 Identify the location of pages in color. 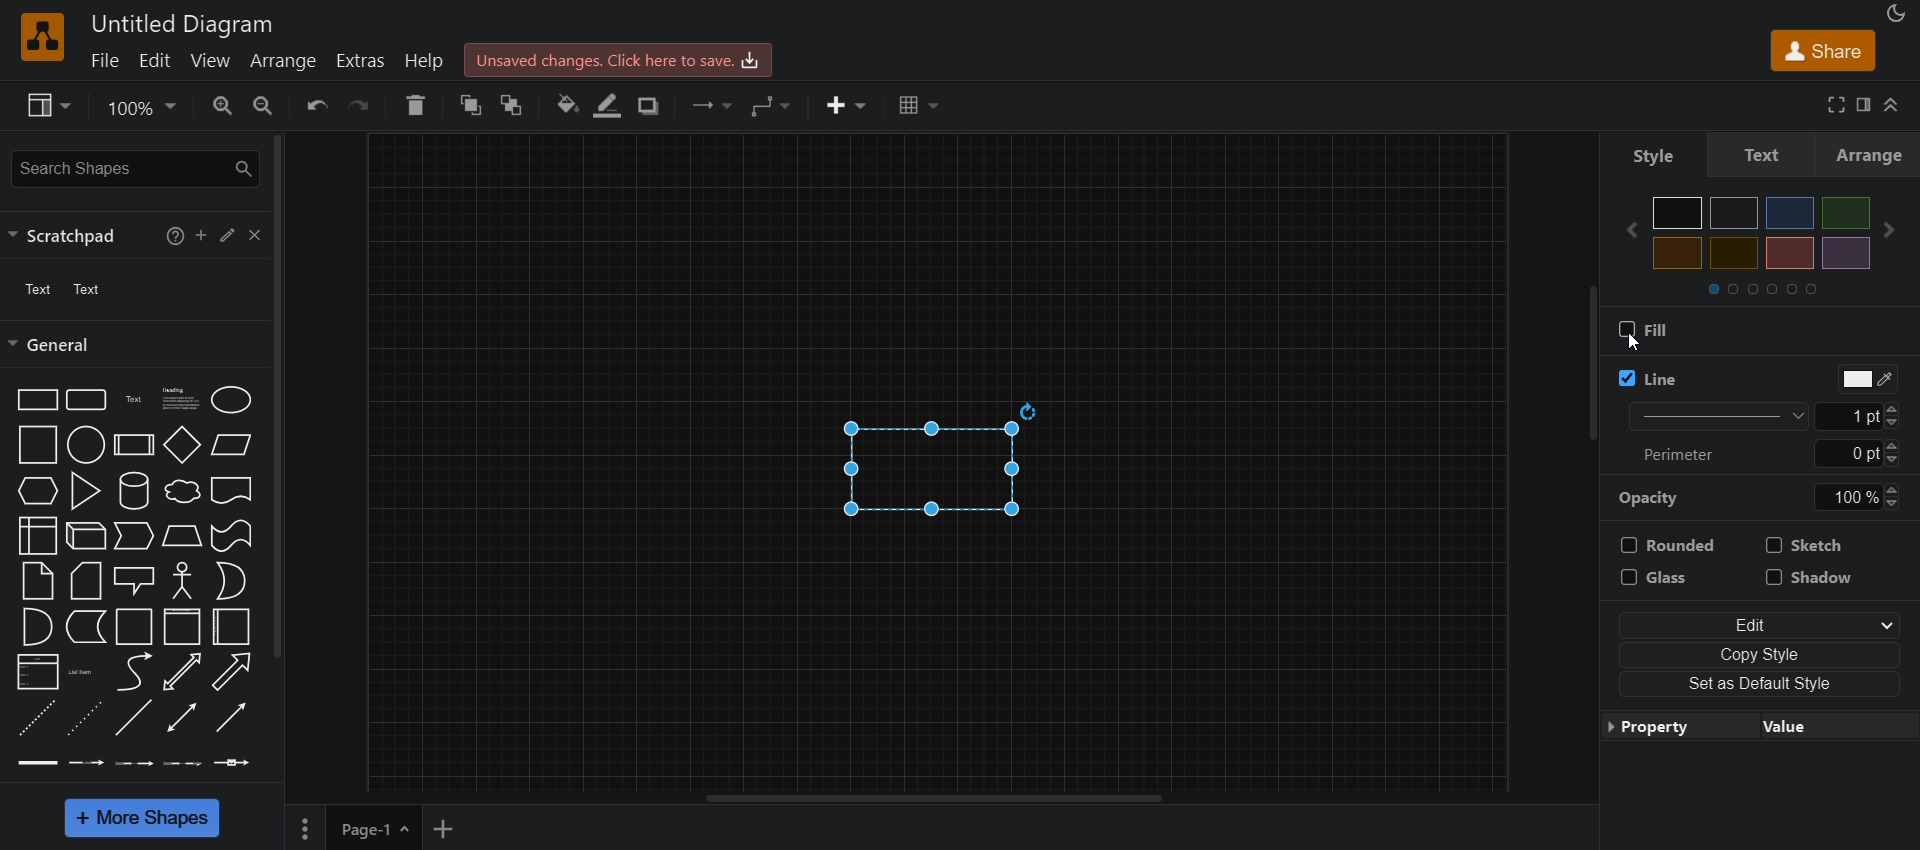
(1775, 289).